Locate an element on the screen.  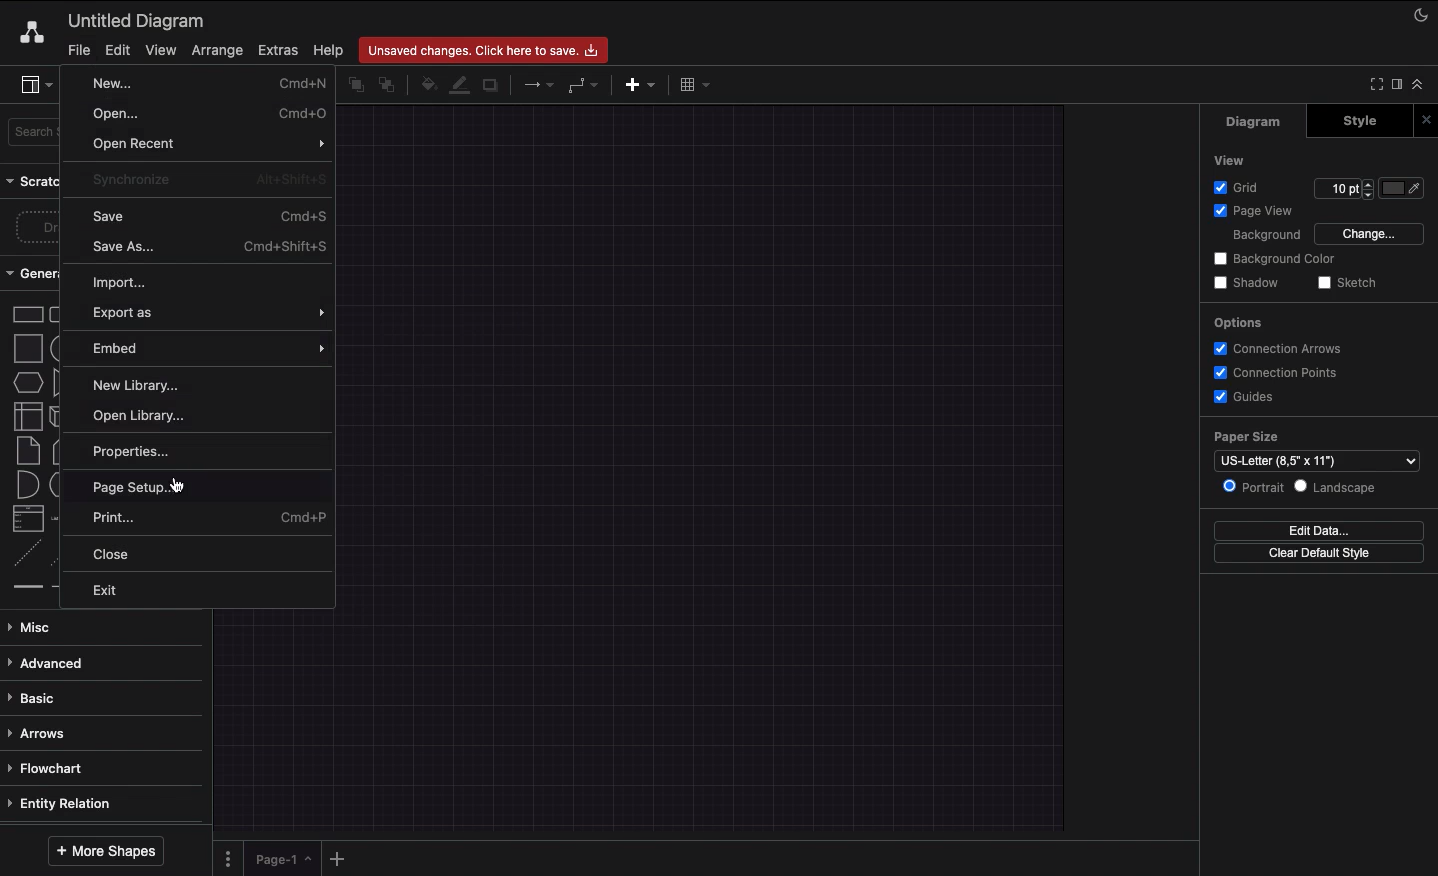
Cursor is located at coordinates (177, 484).